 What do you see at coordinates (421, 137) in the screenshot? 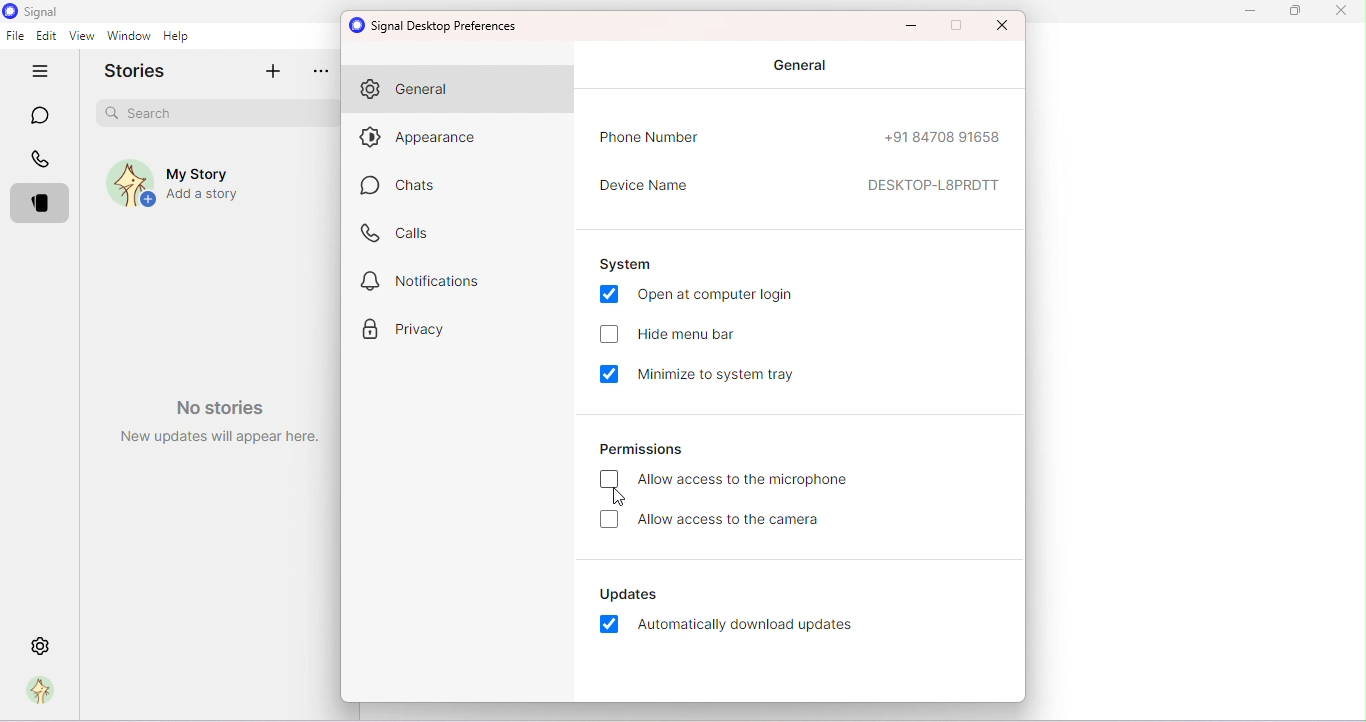
I see `Appearance` at bounding box center [421, 137].